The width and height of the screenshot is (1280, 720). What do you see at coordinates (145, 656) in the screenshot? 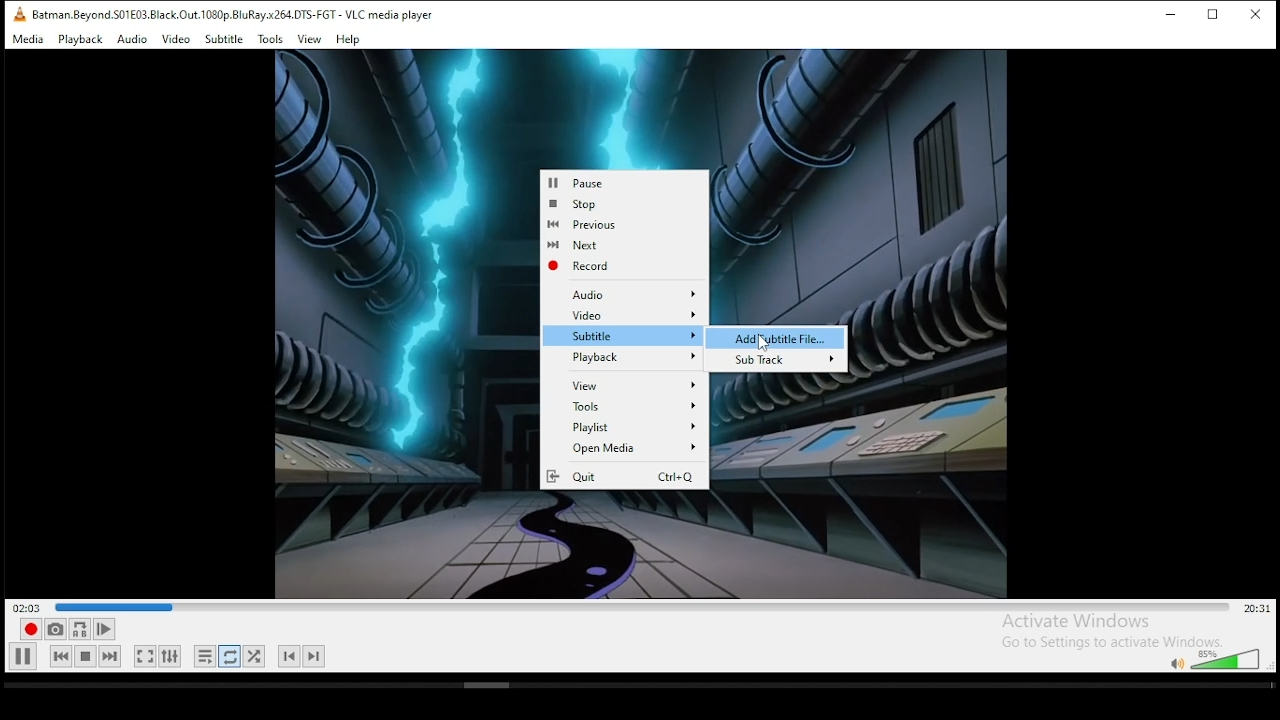
I see `toggle video in fullscreen` at bounding box center [145, 656].